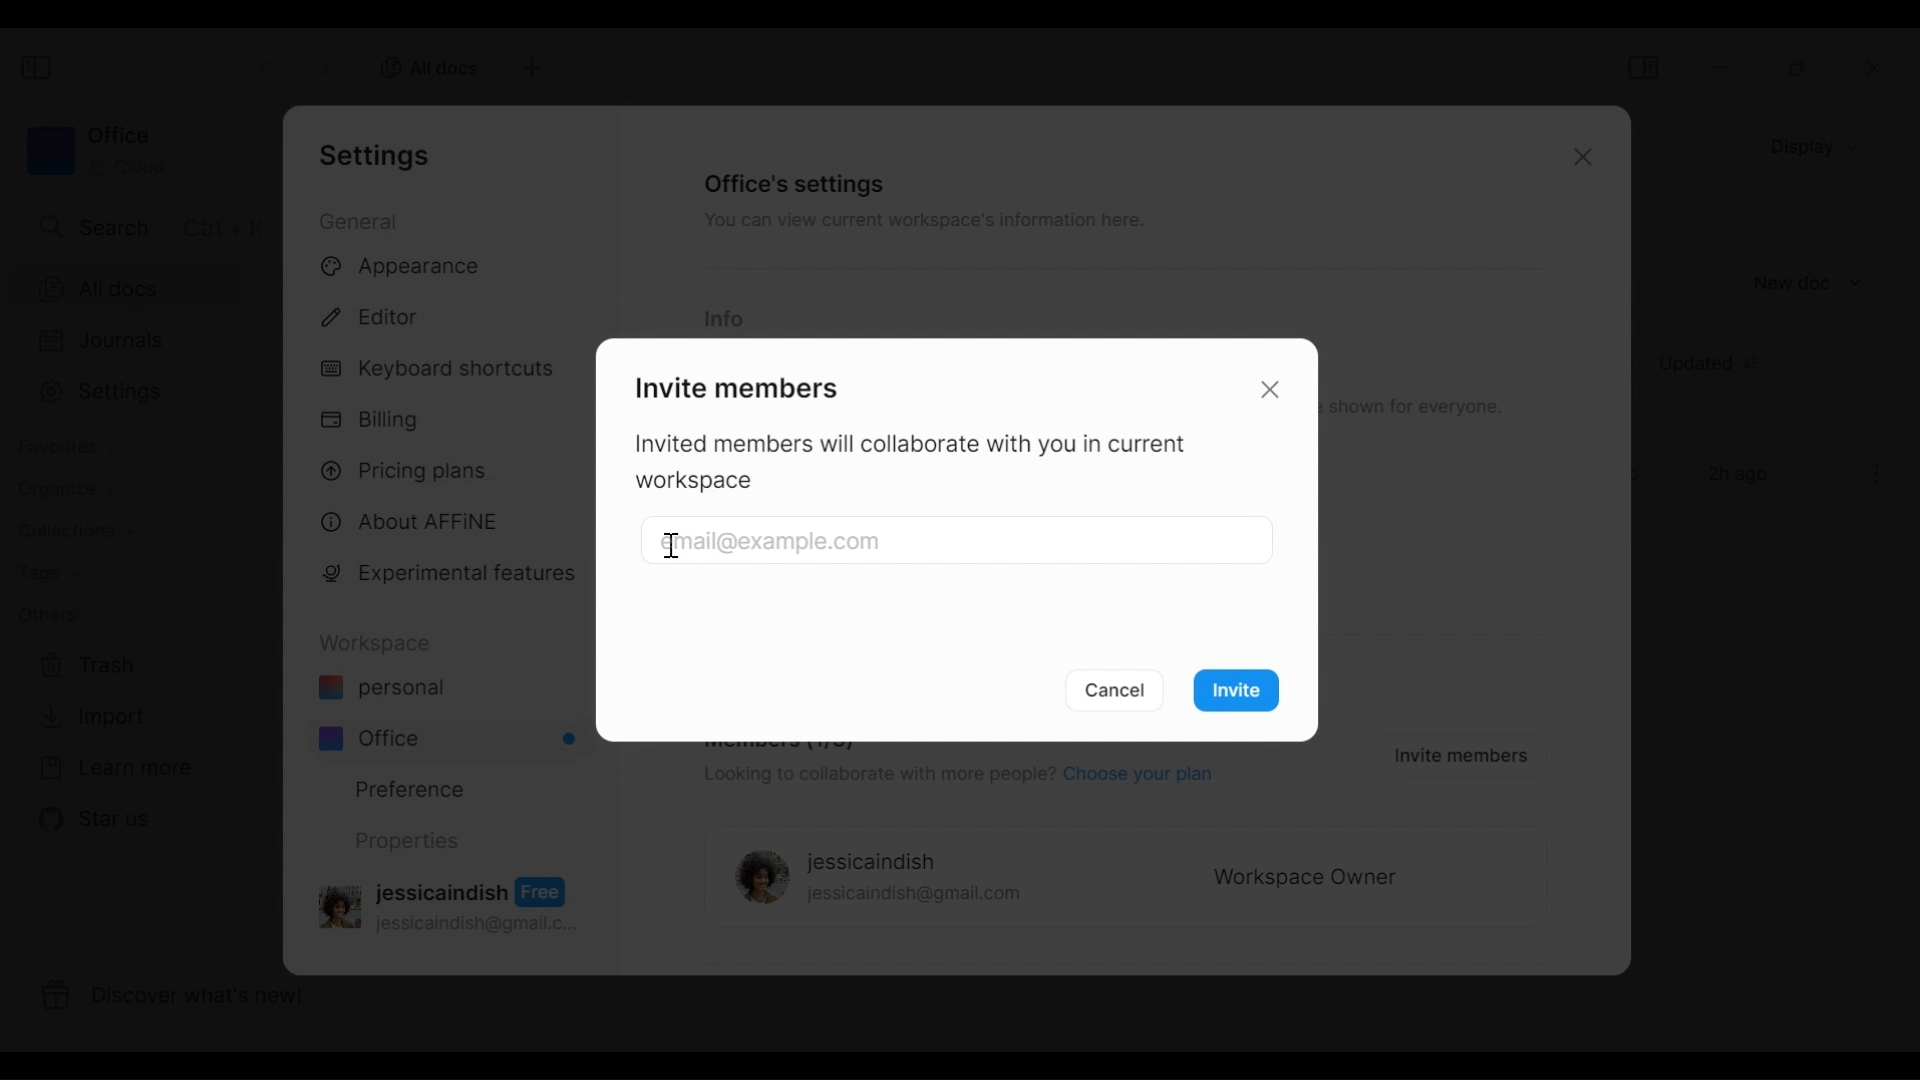  What do you see at coordinates (423, 66) in the screenshot?
I see `All documents` at bounding box center [423, 66].